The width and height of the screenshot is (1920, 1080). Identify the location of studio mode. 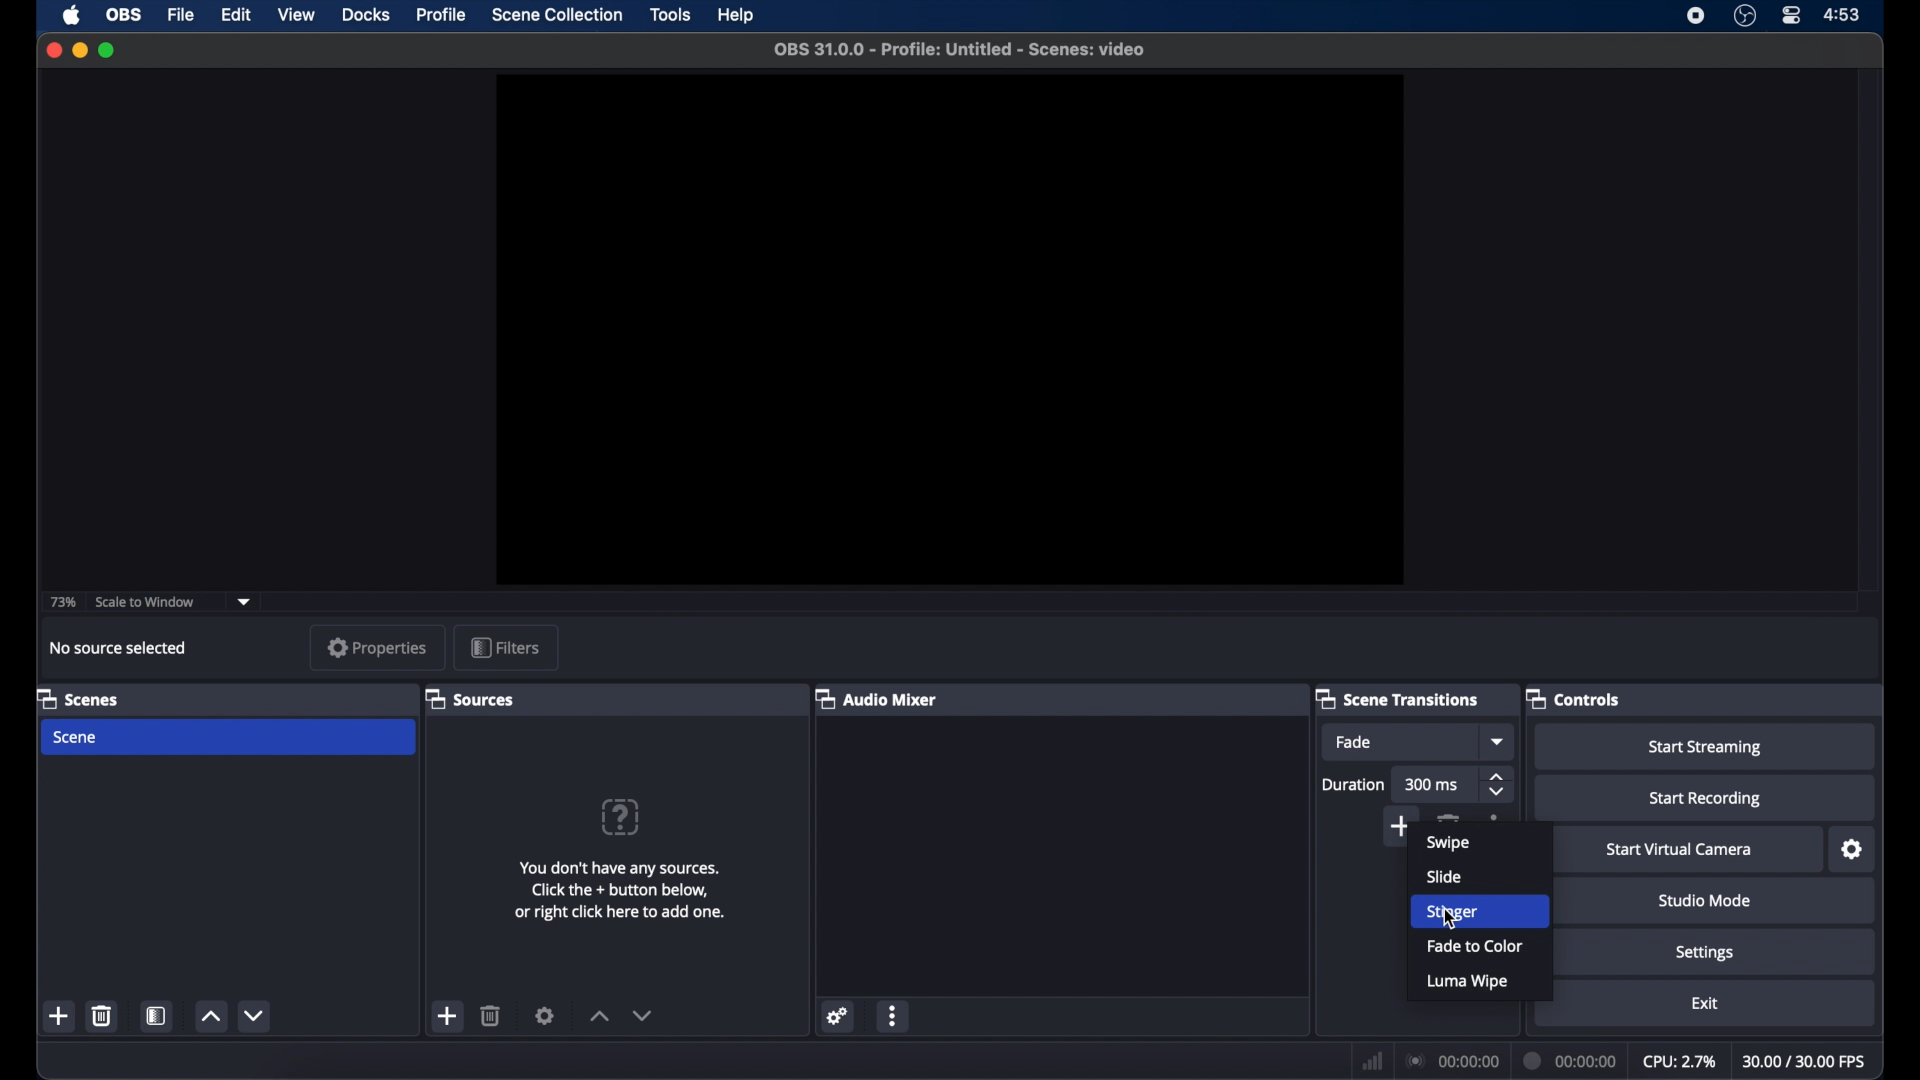
(1704, 900).